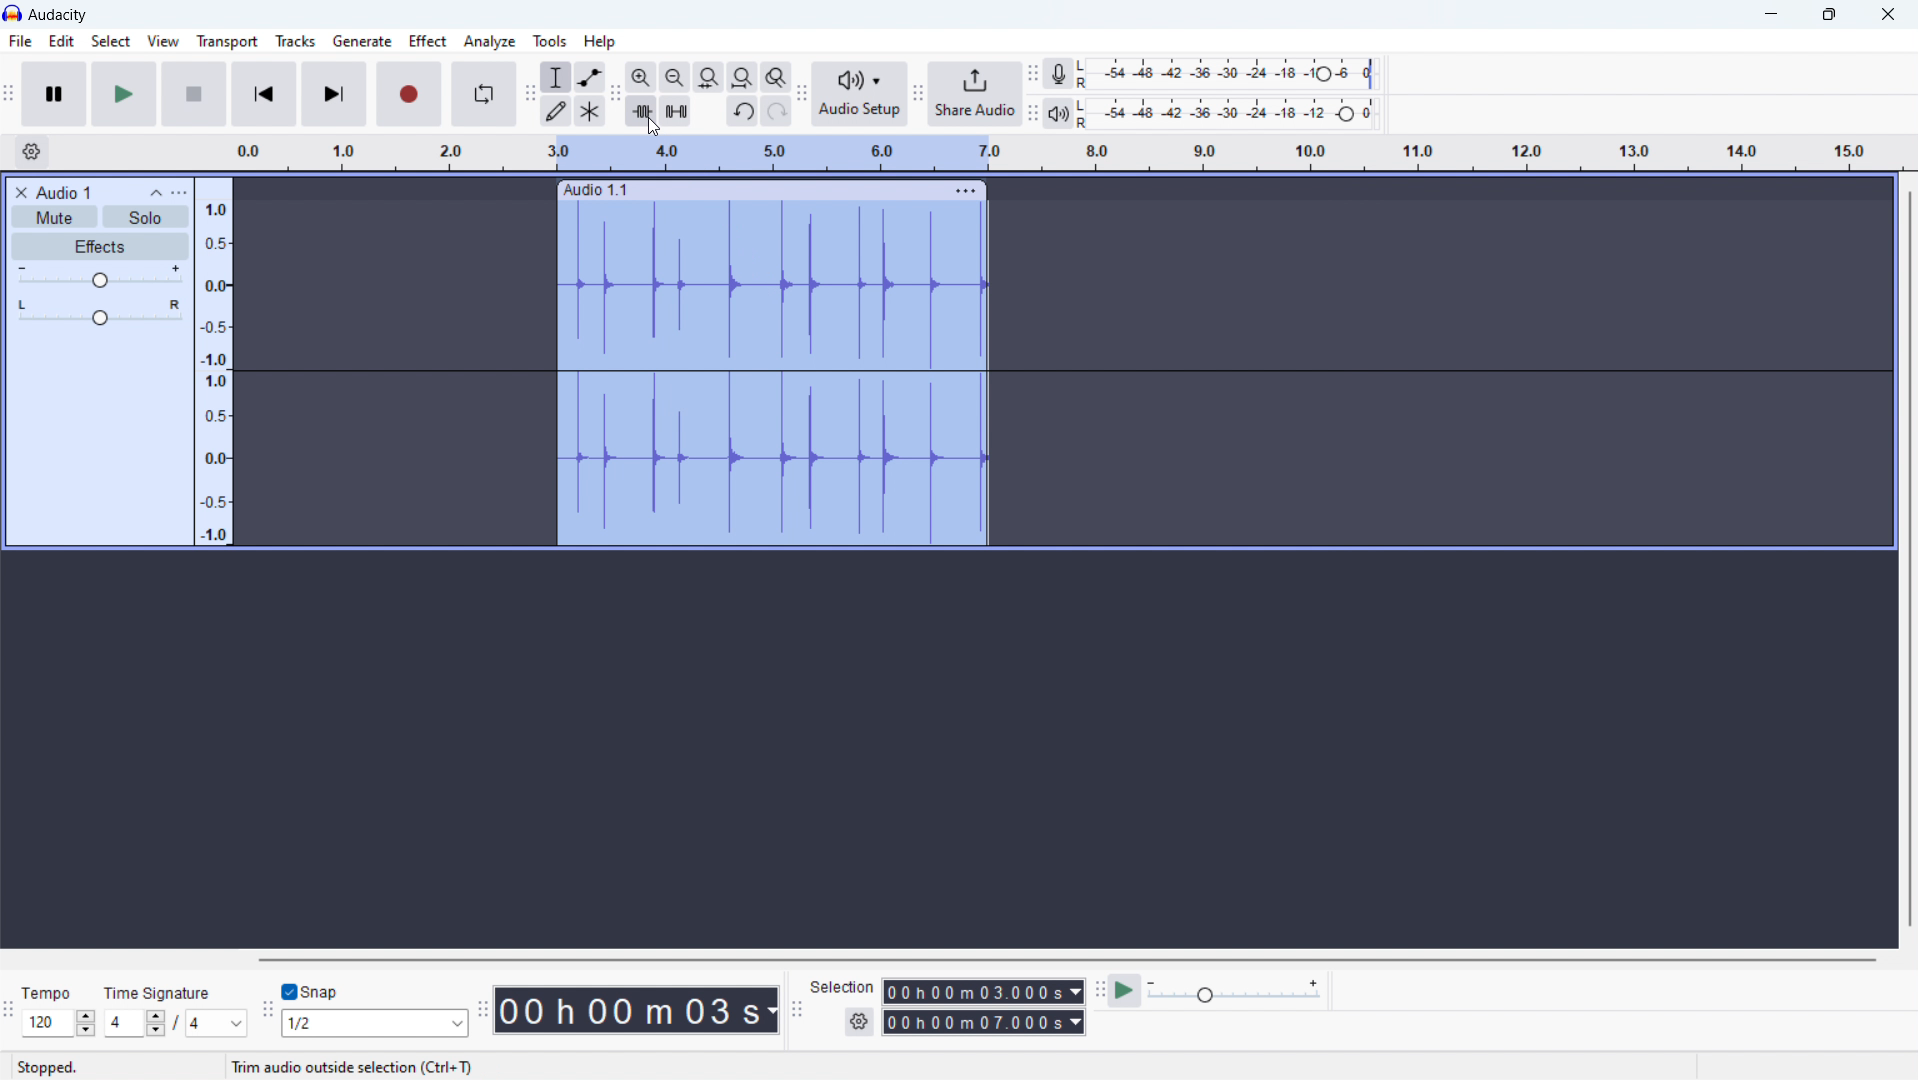  What do you see at coordinates (642, 111) in the screenshot?
I see `trim audio outside selection` at bounding box center [642, 111].